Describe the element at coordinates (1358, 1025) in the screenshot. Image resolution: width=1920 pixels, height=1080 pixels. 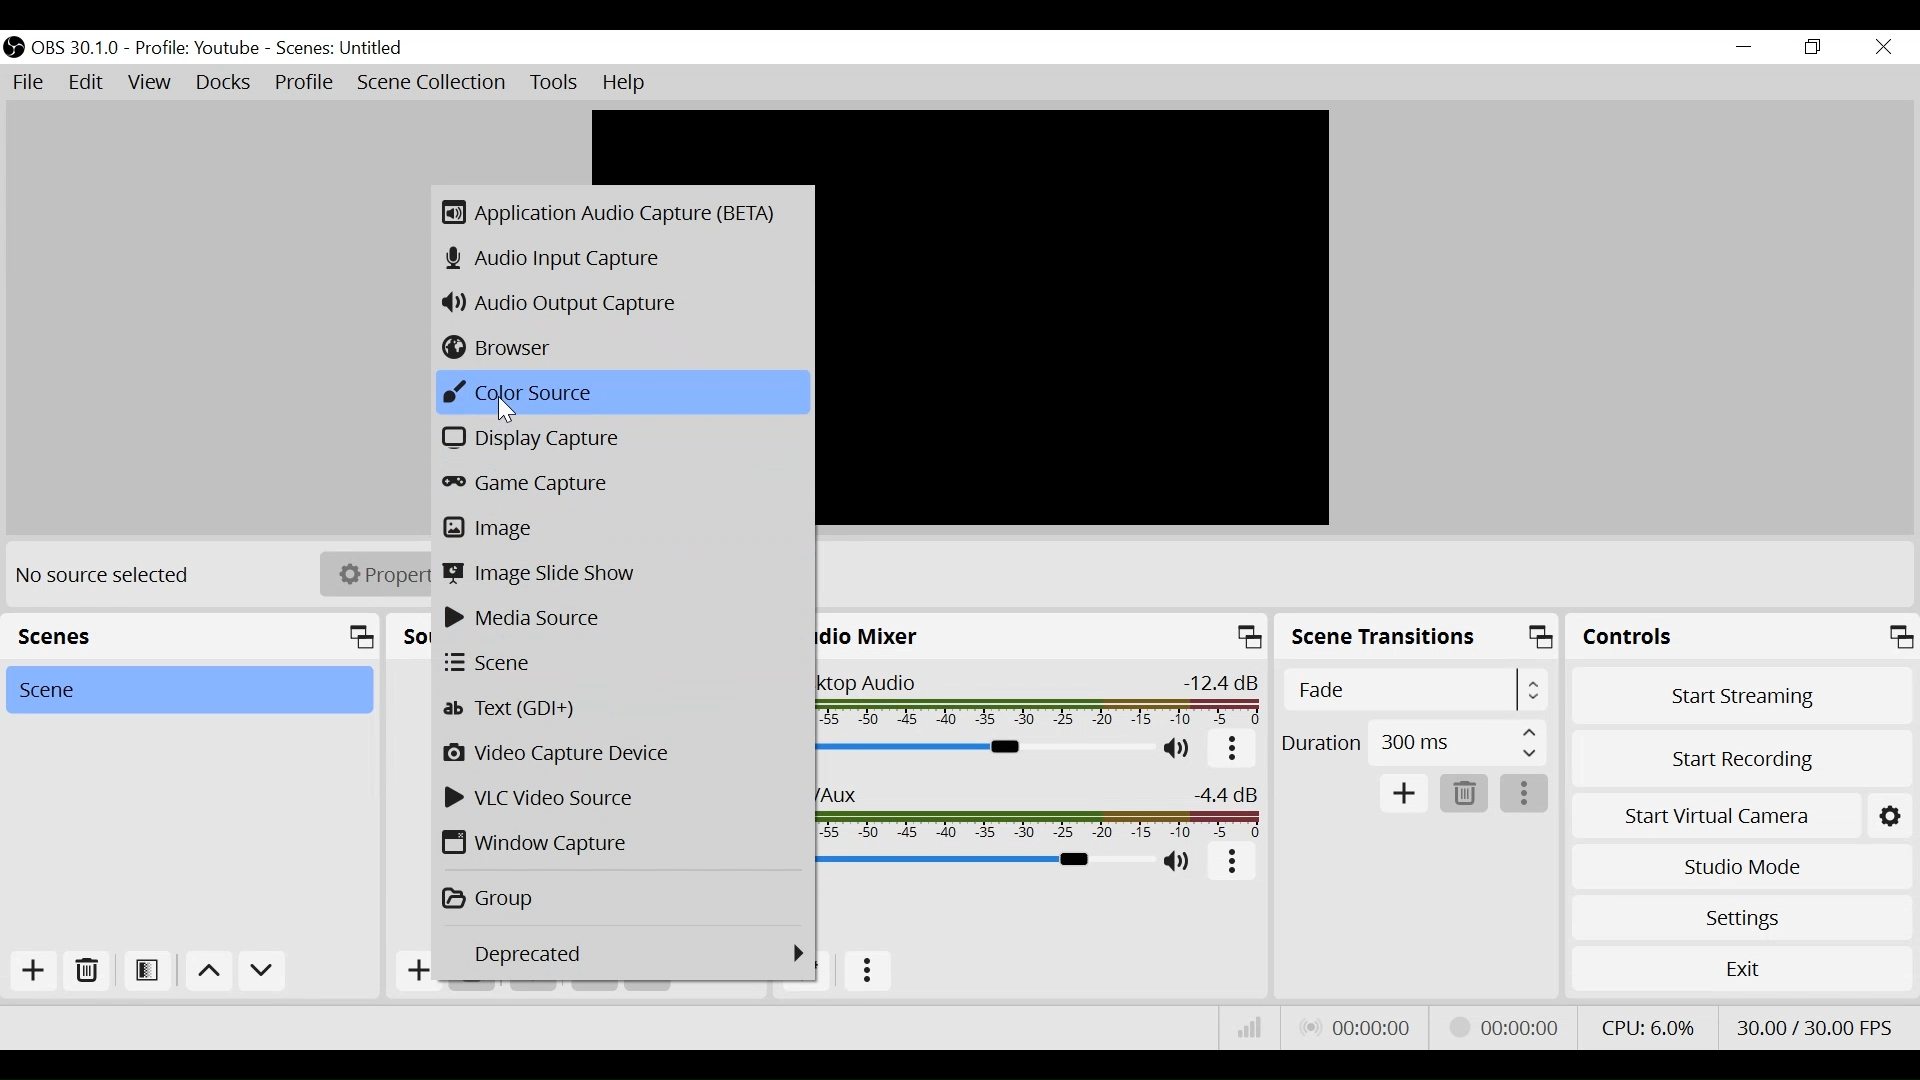
I see `Live Status` at that location.